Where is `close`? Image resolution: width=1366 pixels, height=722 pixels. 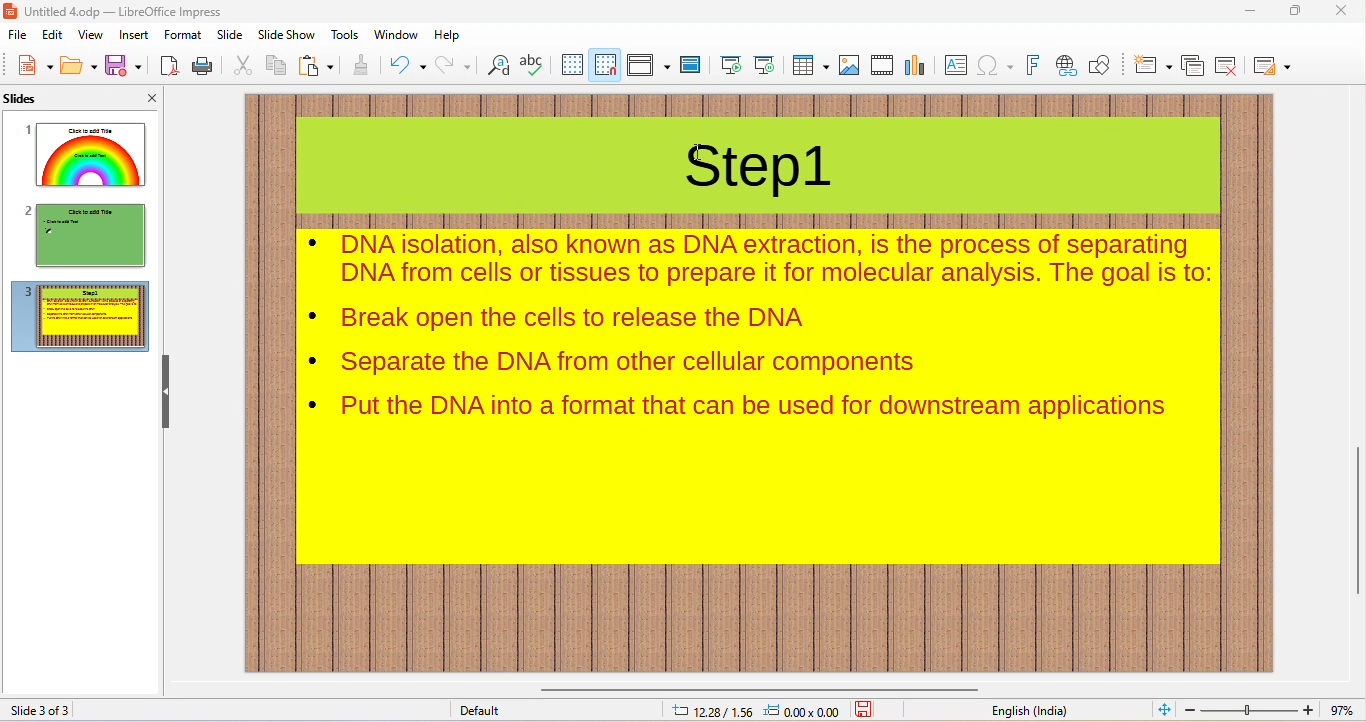
close is located at coordinates (151, 99).